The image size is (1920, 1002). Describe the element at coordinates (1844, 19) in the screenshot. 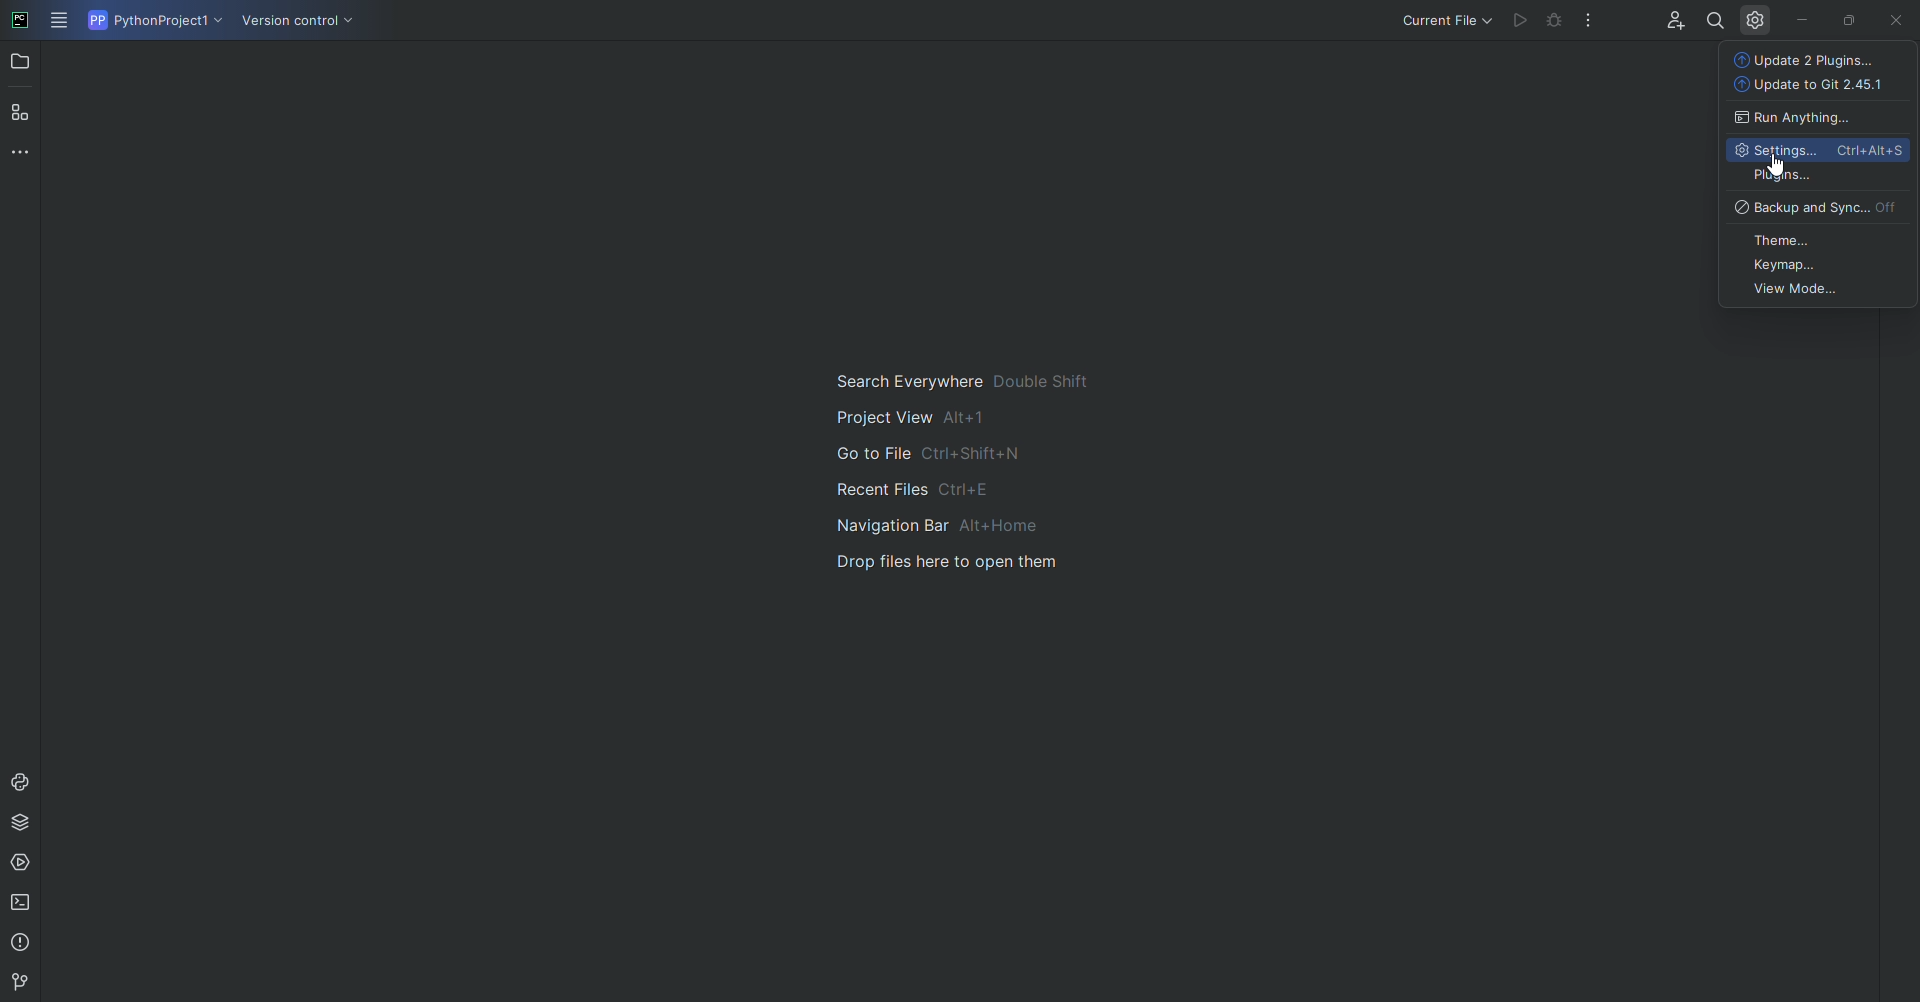

I see `Restore` at that location.